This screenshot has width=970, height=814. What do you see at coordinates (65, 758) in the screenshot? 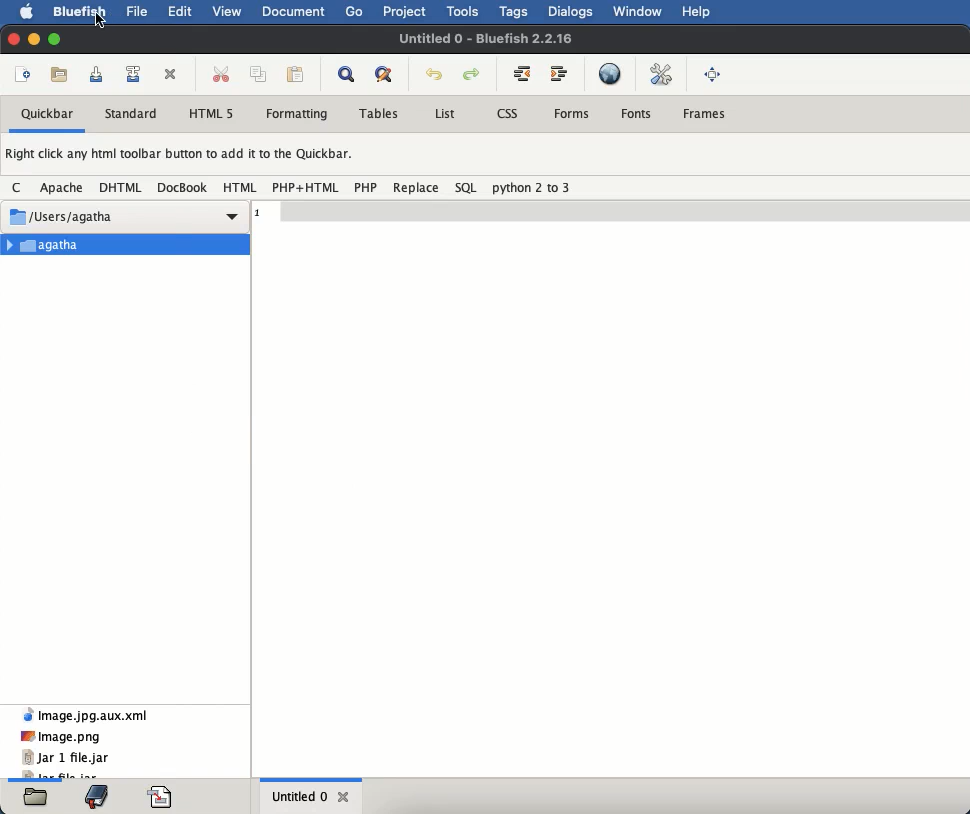
I see `jar 1 file` at bounding box center [65, 758].